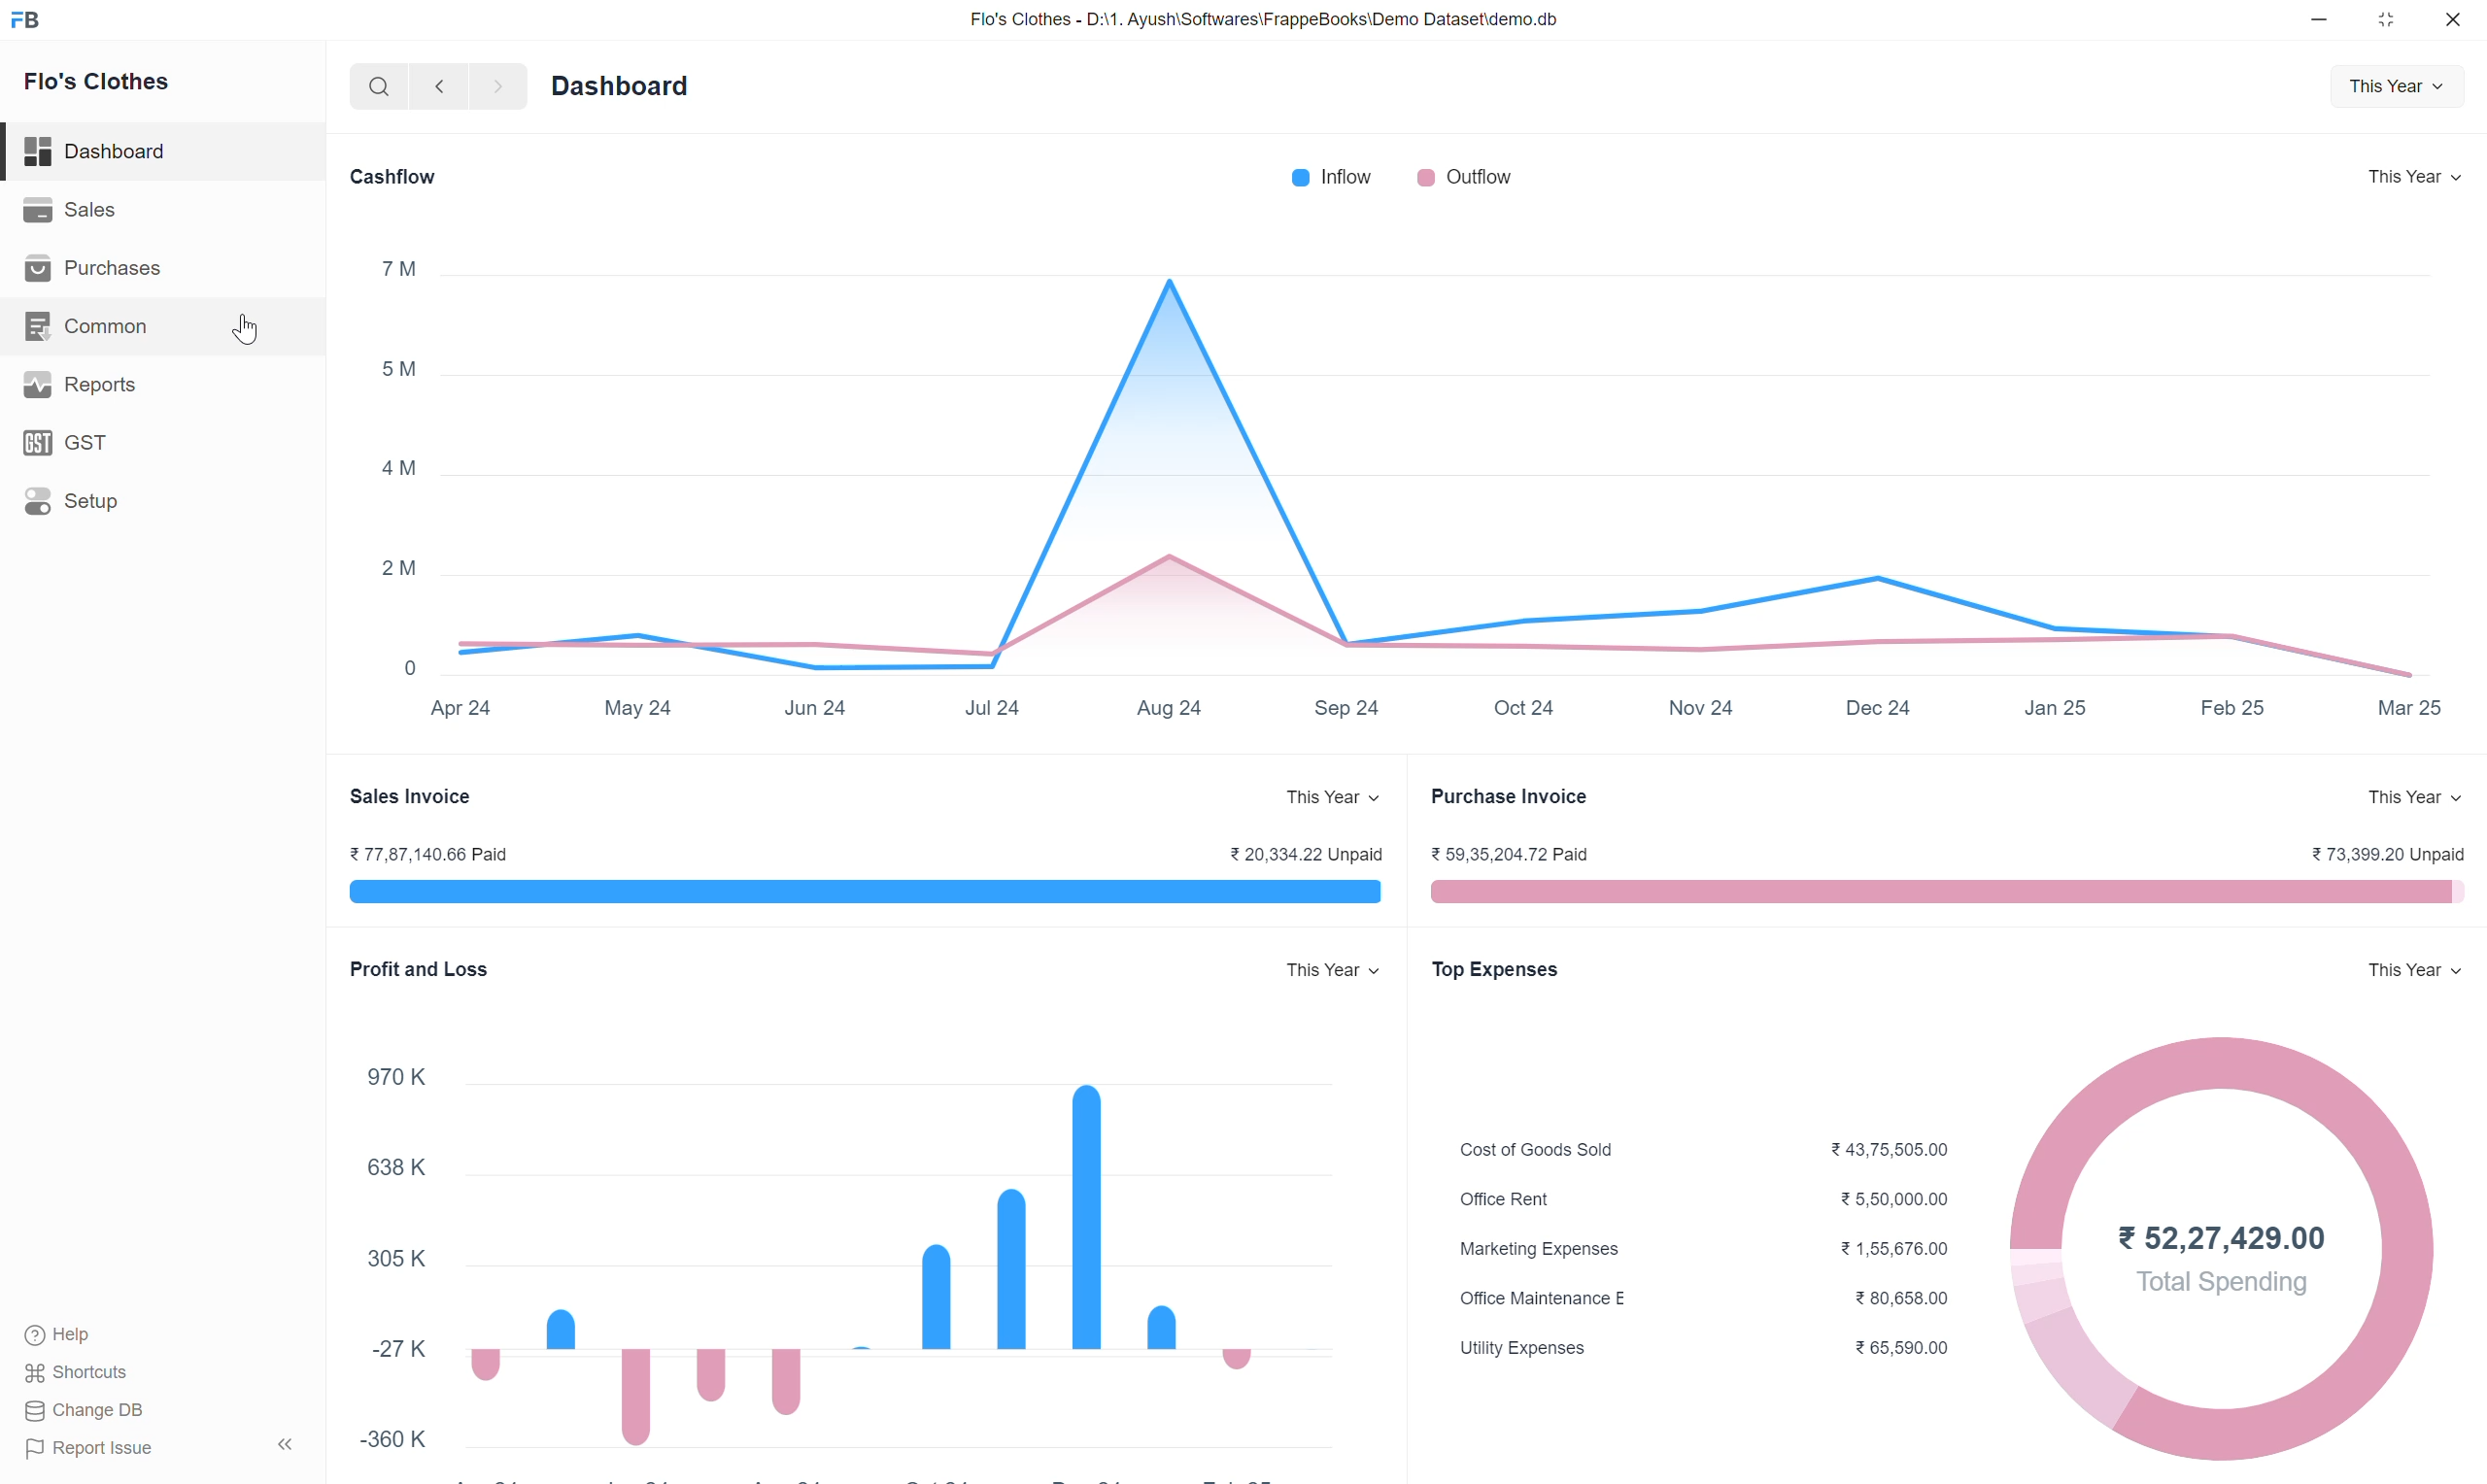  I want to click on dashboard, so click(627, 86).